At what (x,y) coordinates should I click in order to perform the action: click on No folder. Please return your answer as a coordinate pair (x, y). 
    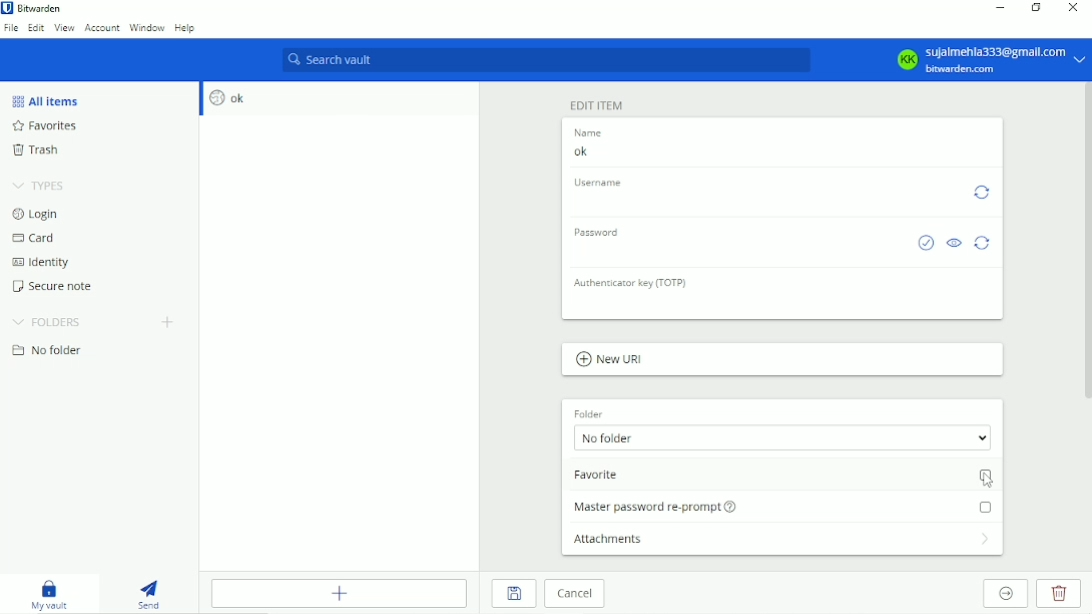
    Looking at the image, I should click on (53, 351).